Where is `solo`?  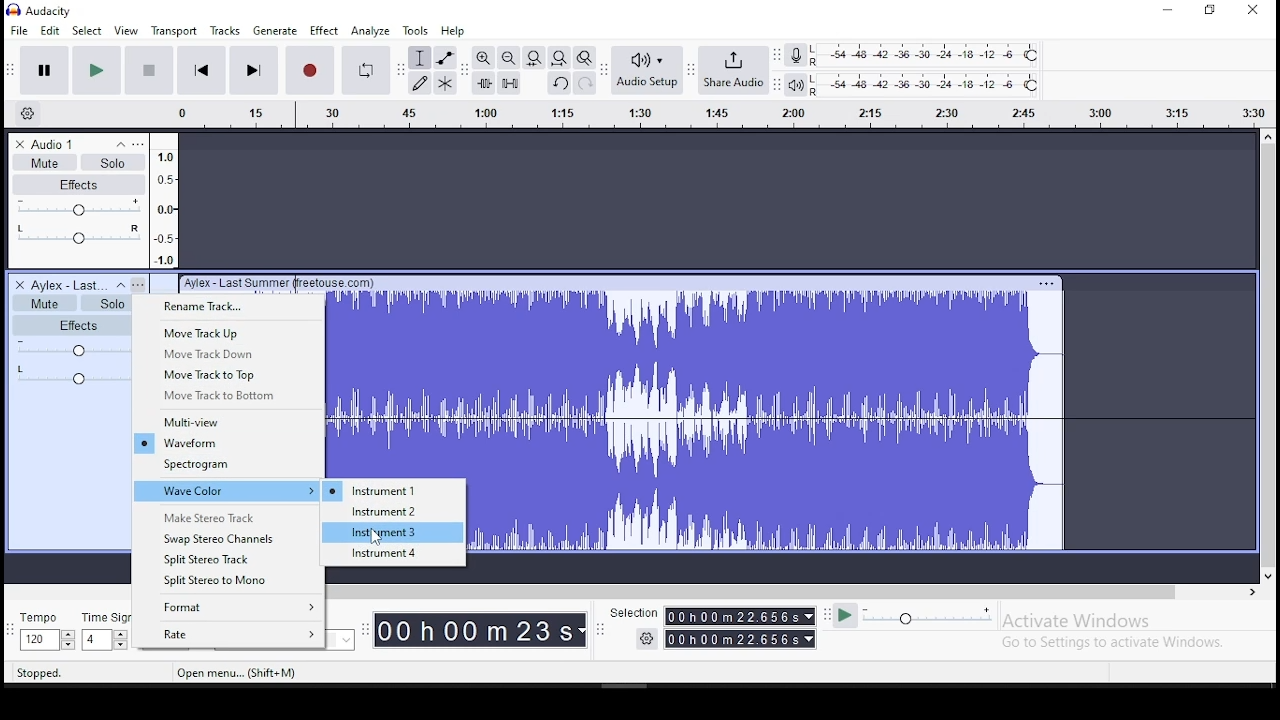
solo is located at coordinates (113, 161).